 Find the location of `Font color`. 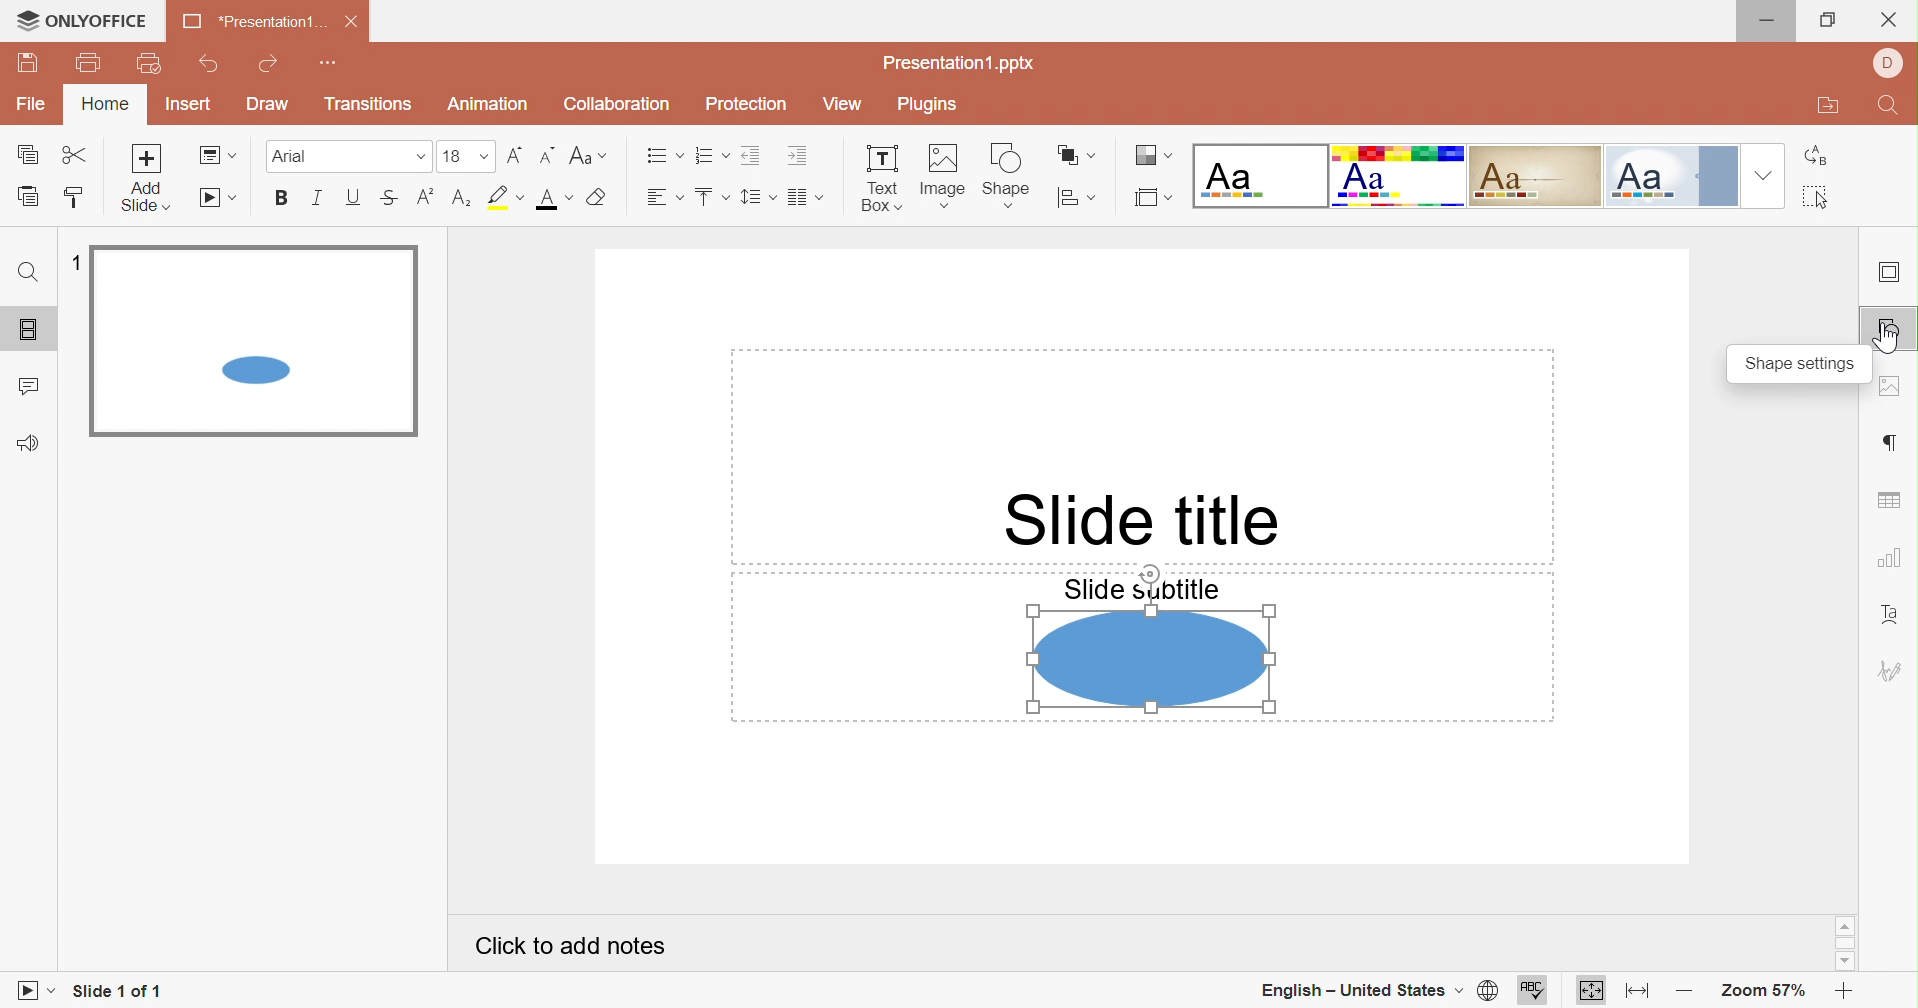

Font color is located at coordinates (553, 199).